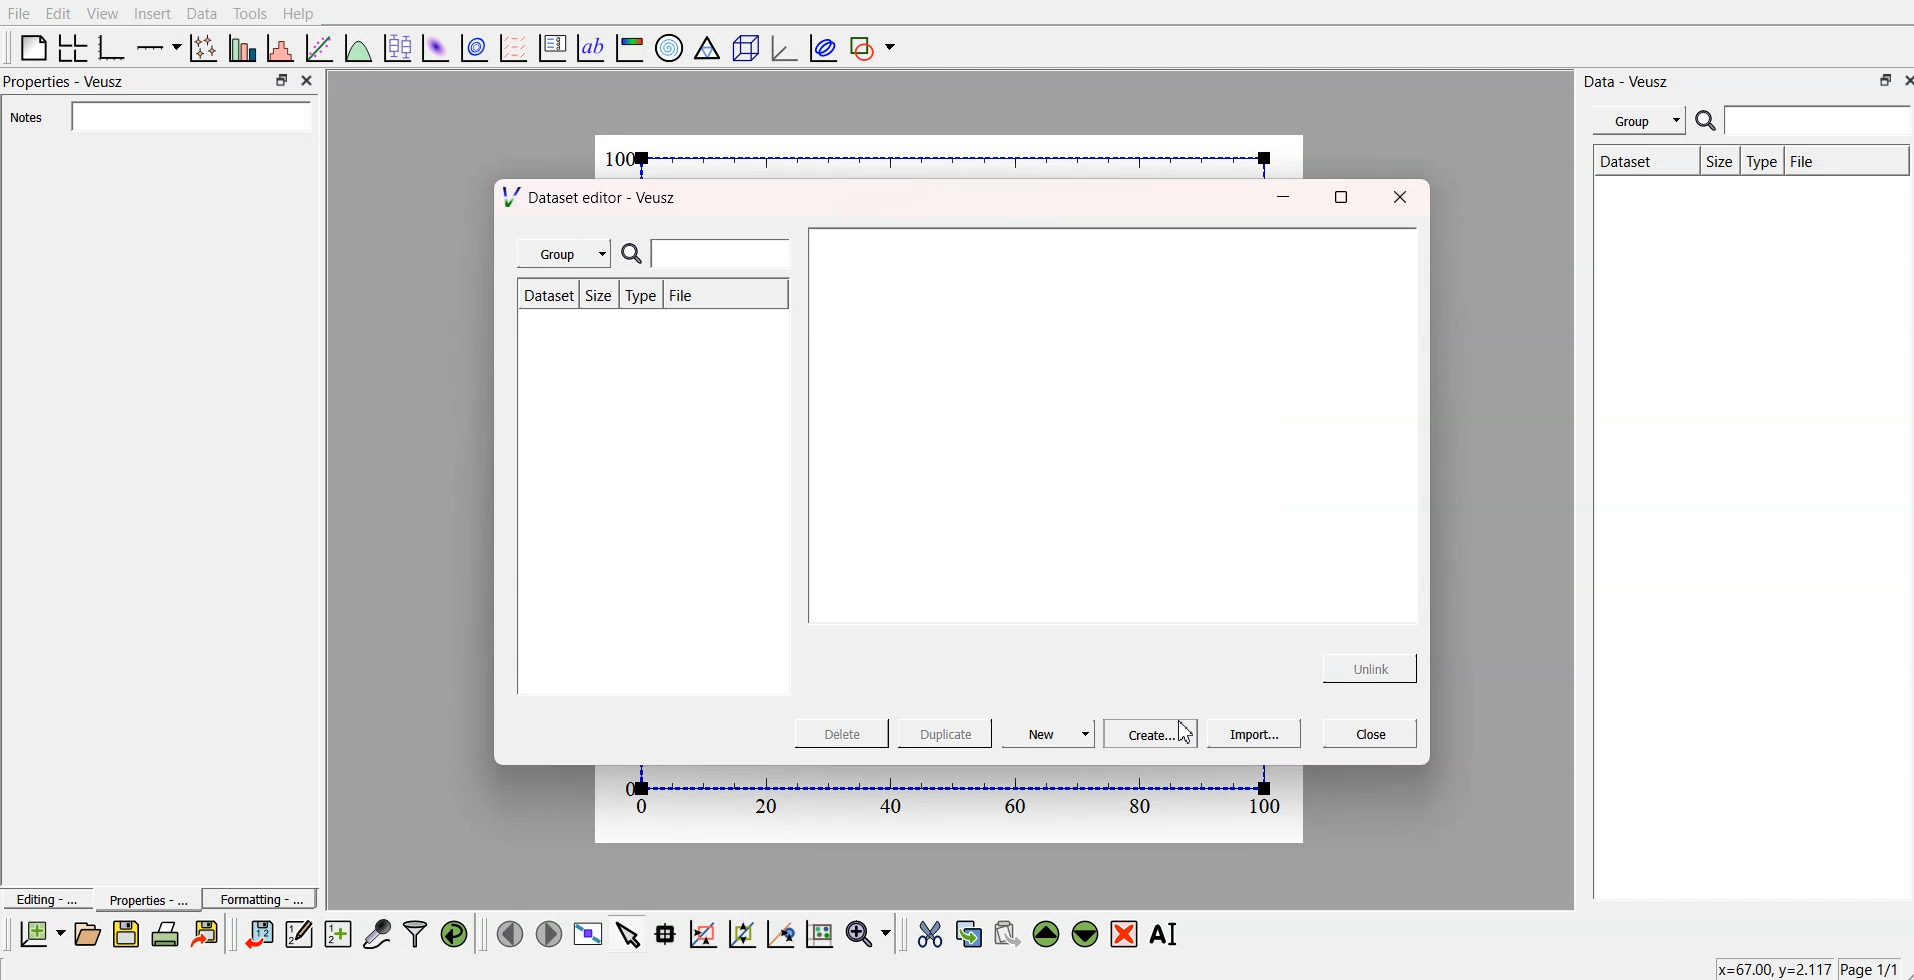  I want to click on arrange a graph in a grid, so click(74, 46).